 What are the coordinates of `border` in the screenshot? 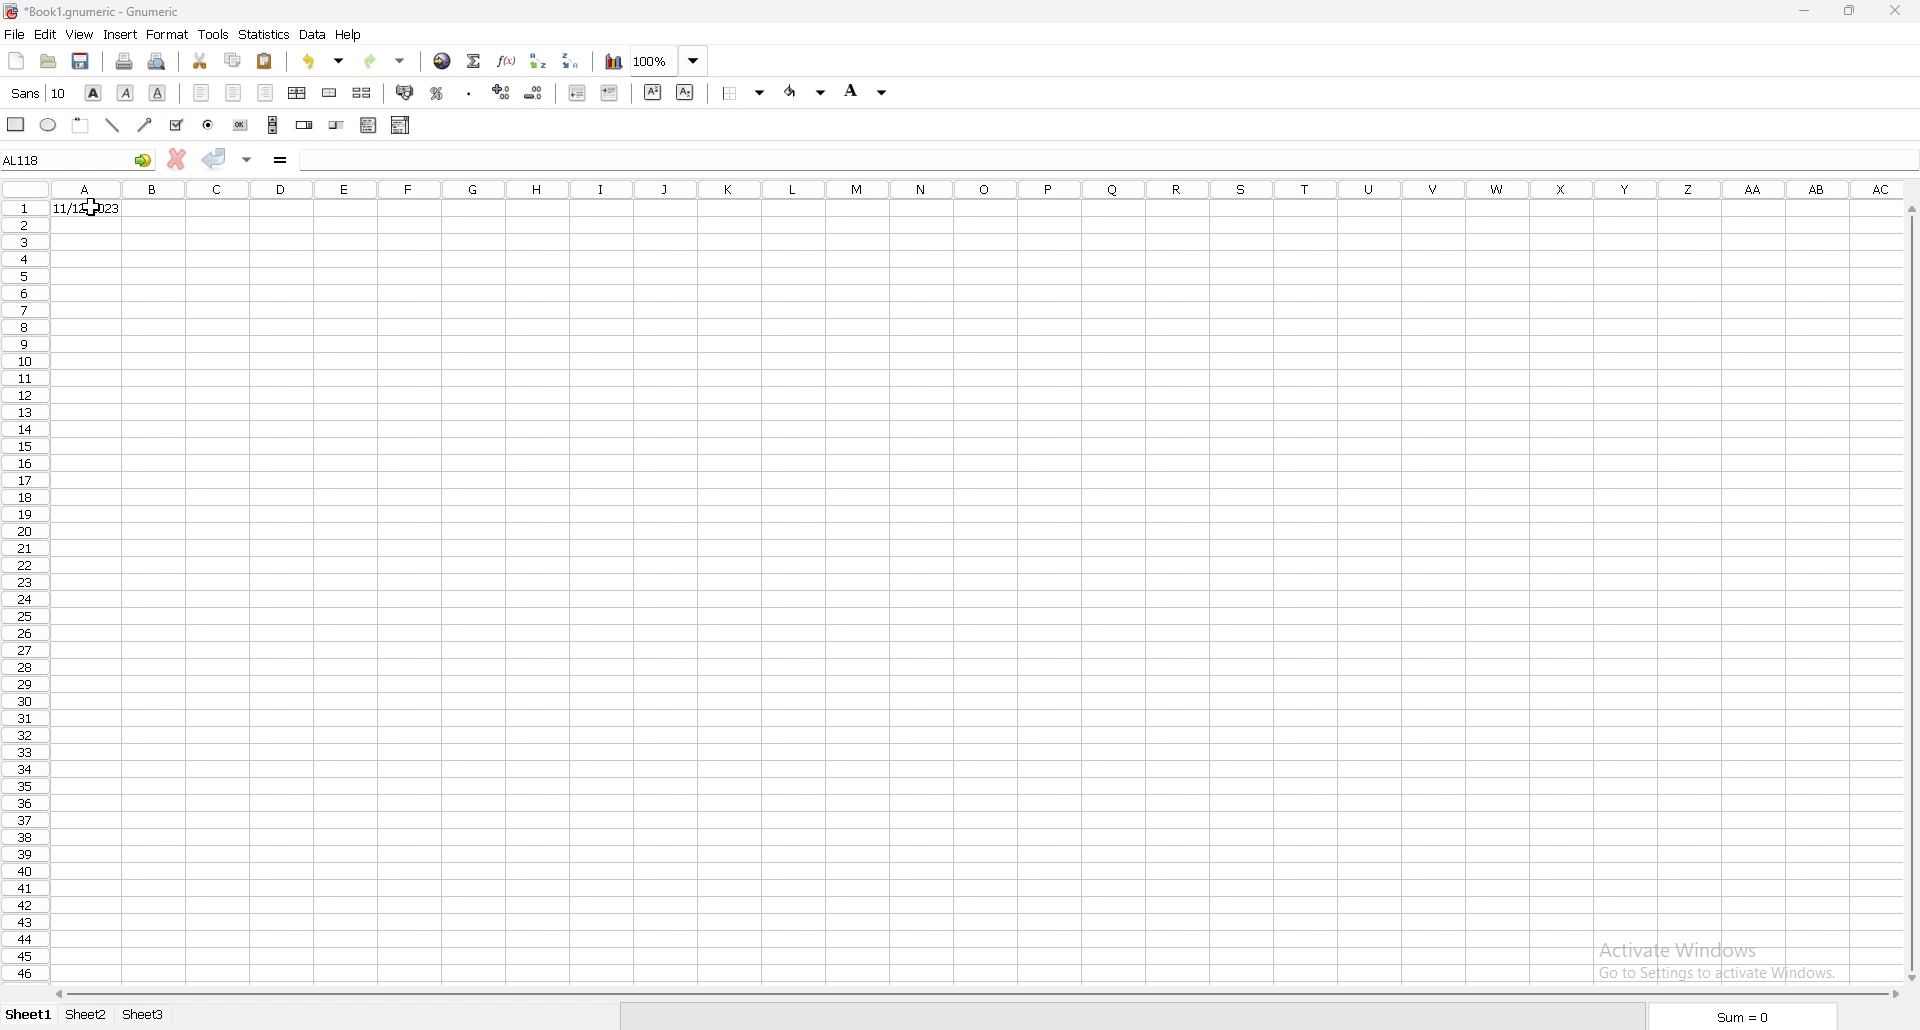 It's located at (744, 94).